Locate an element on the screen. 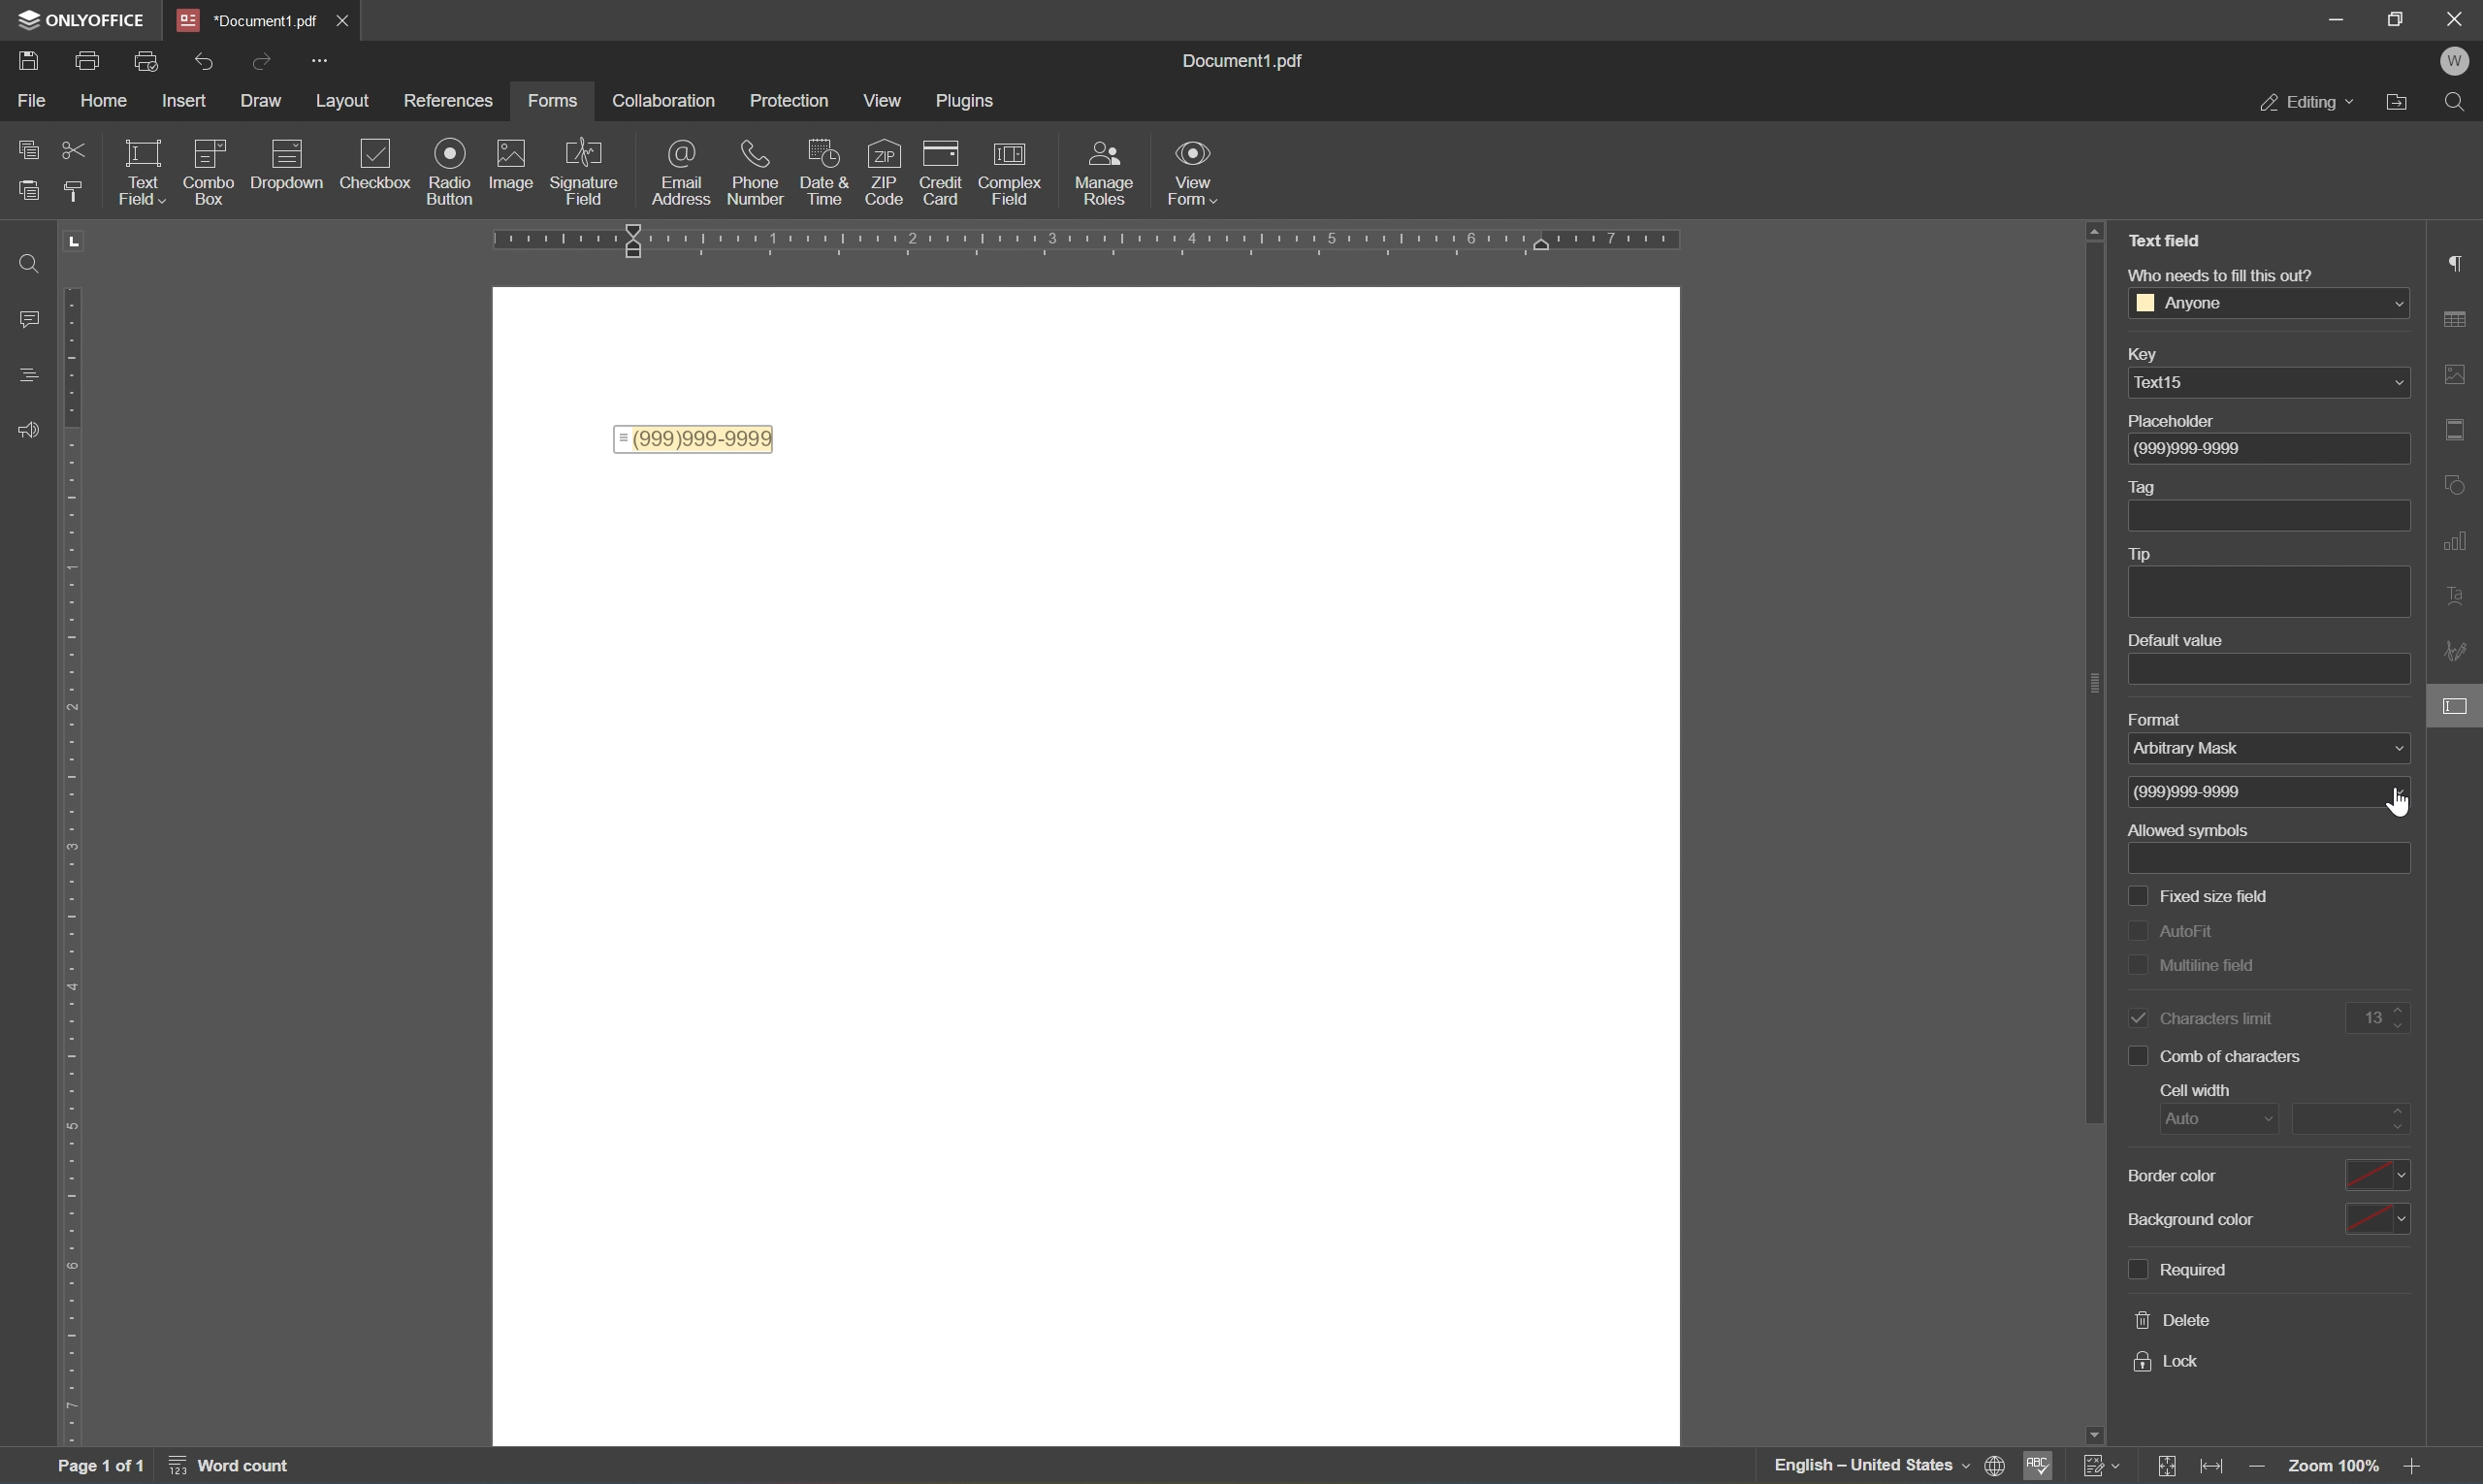  icon is located at coordinates (886, 164).